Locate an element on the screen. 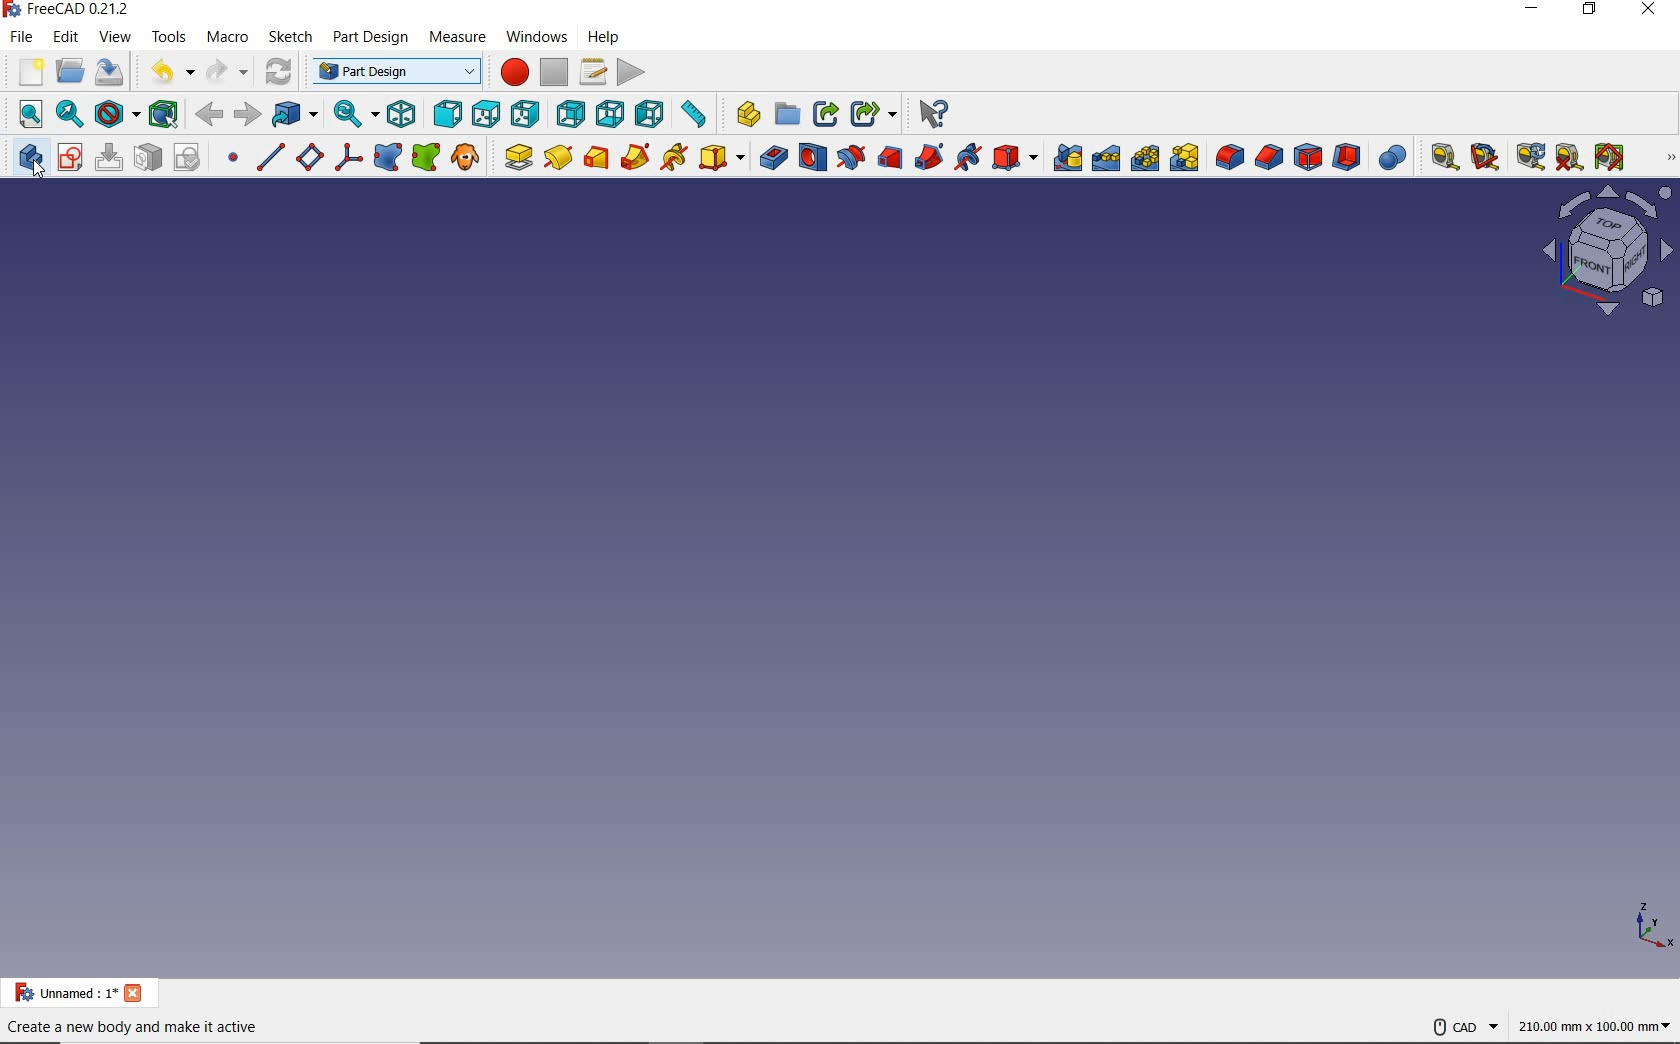 The image size is (1680, 1044). macros is located at coordinates (591, 73).